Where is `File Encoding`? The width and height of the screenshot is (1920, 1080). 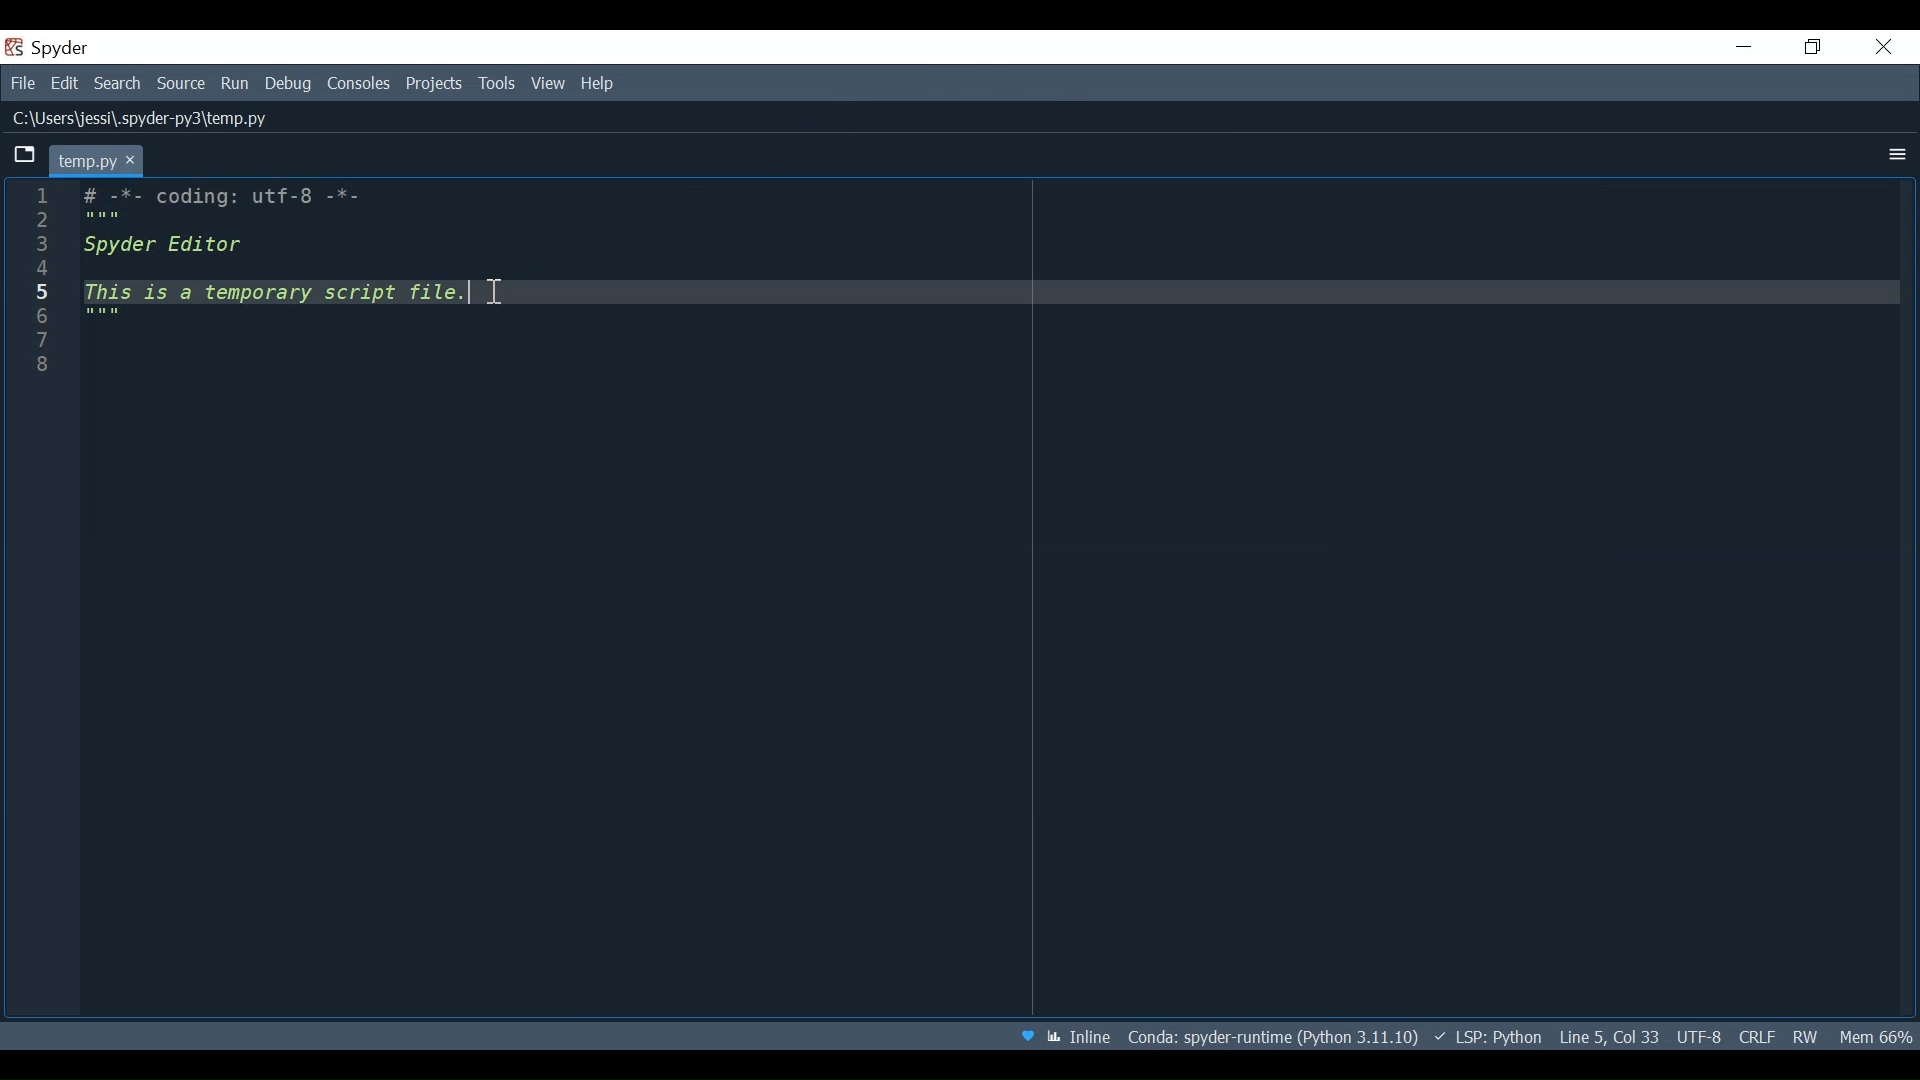
File Encoding is located at coordinates (1701, 1038).